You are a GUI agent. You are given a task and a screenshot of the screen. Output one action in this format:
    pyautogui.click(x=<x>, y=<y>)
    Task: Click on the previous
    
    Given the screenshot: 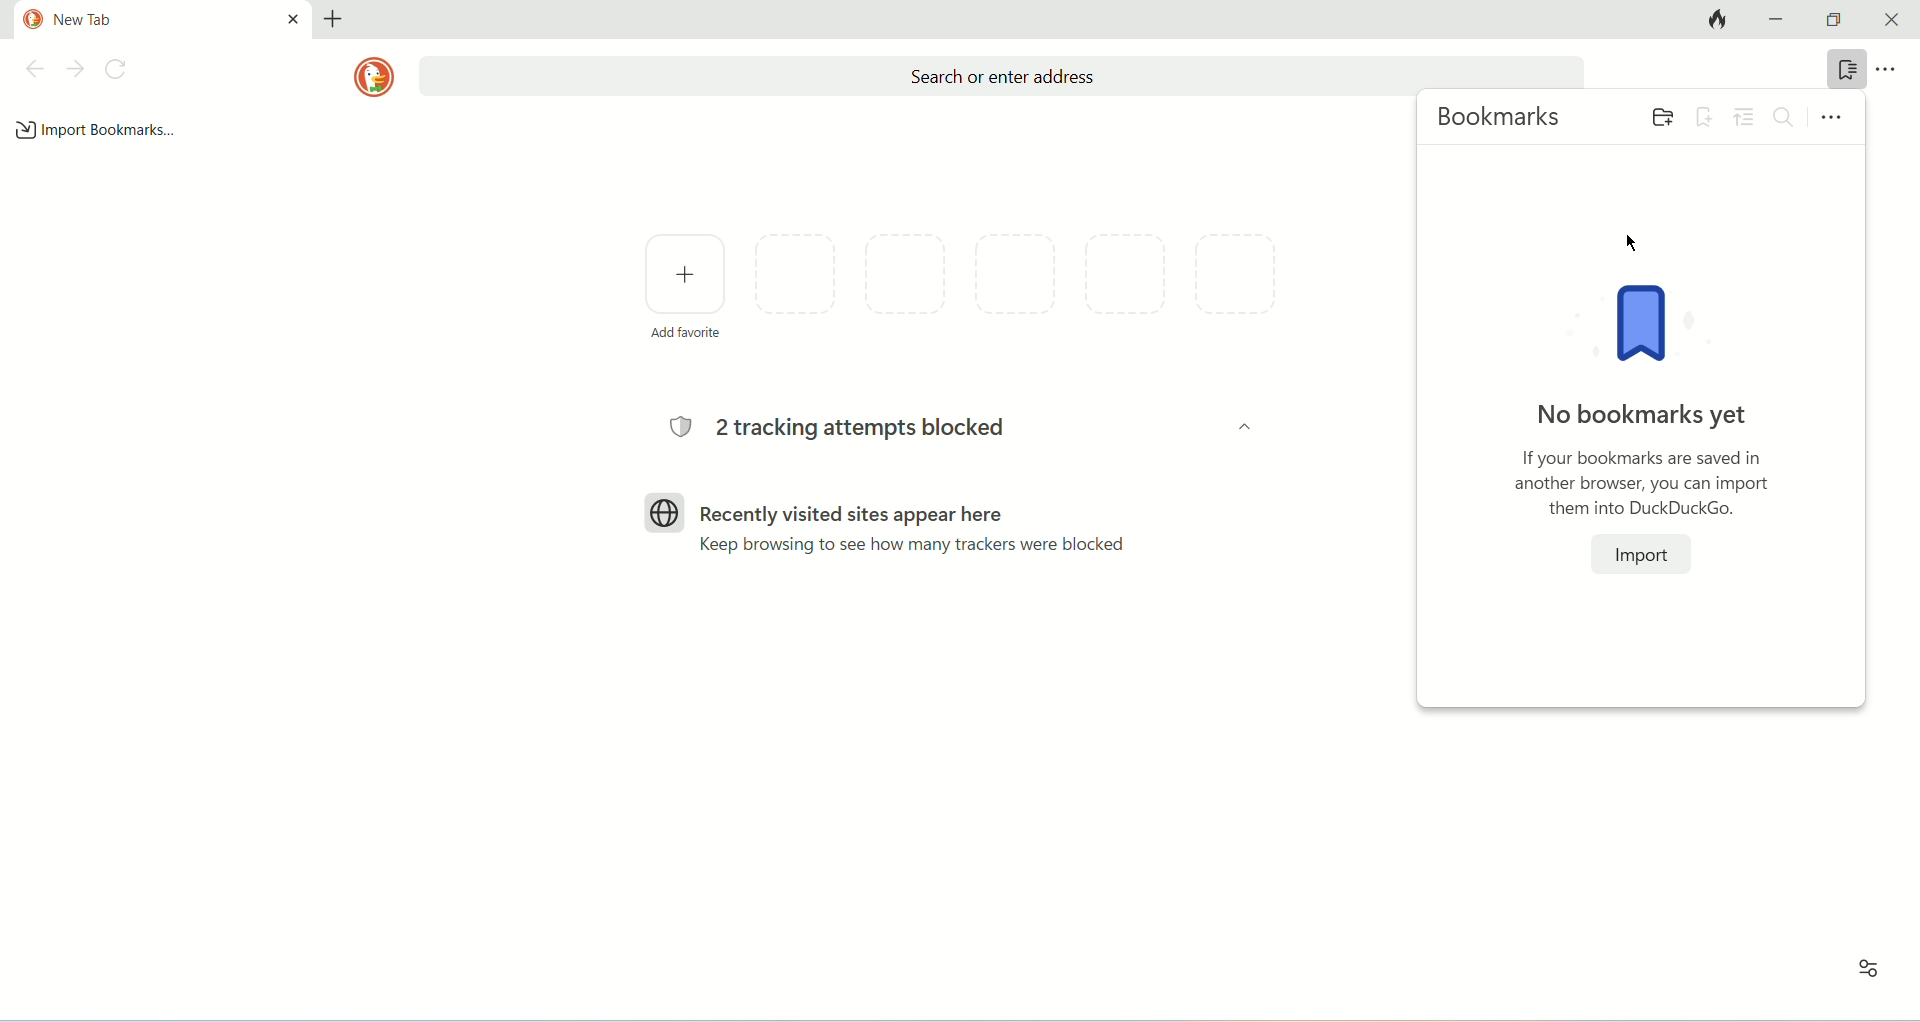 What is the action you would take?
    pyautogui.click(x=33, y=69)
    